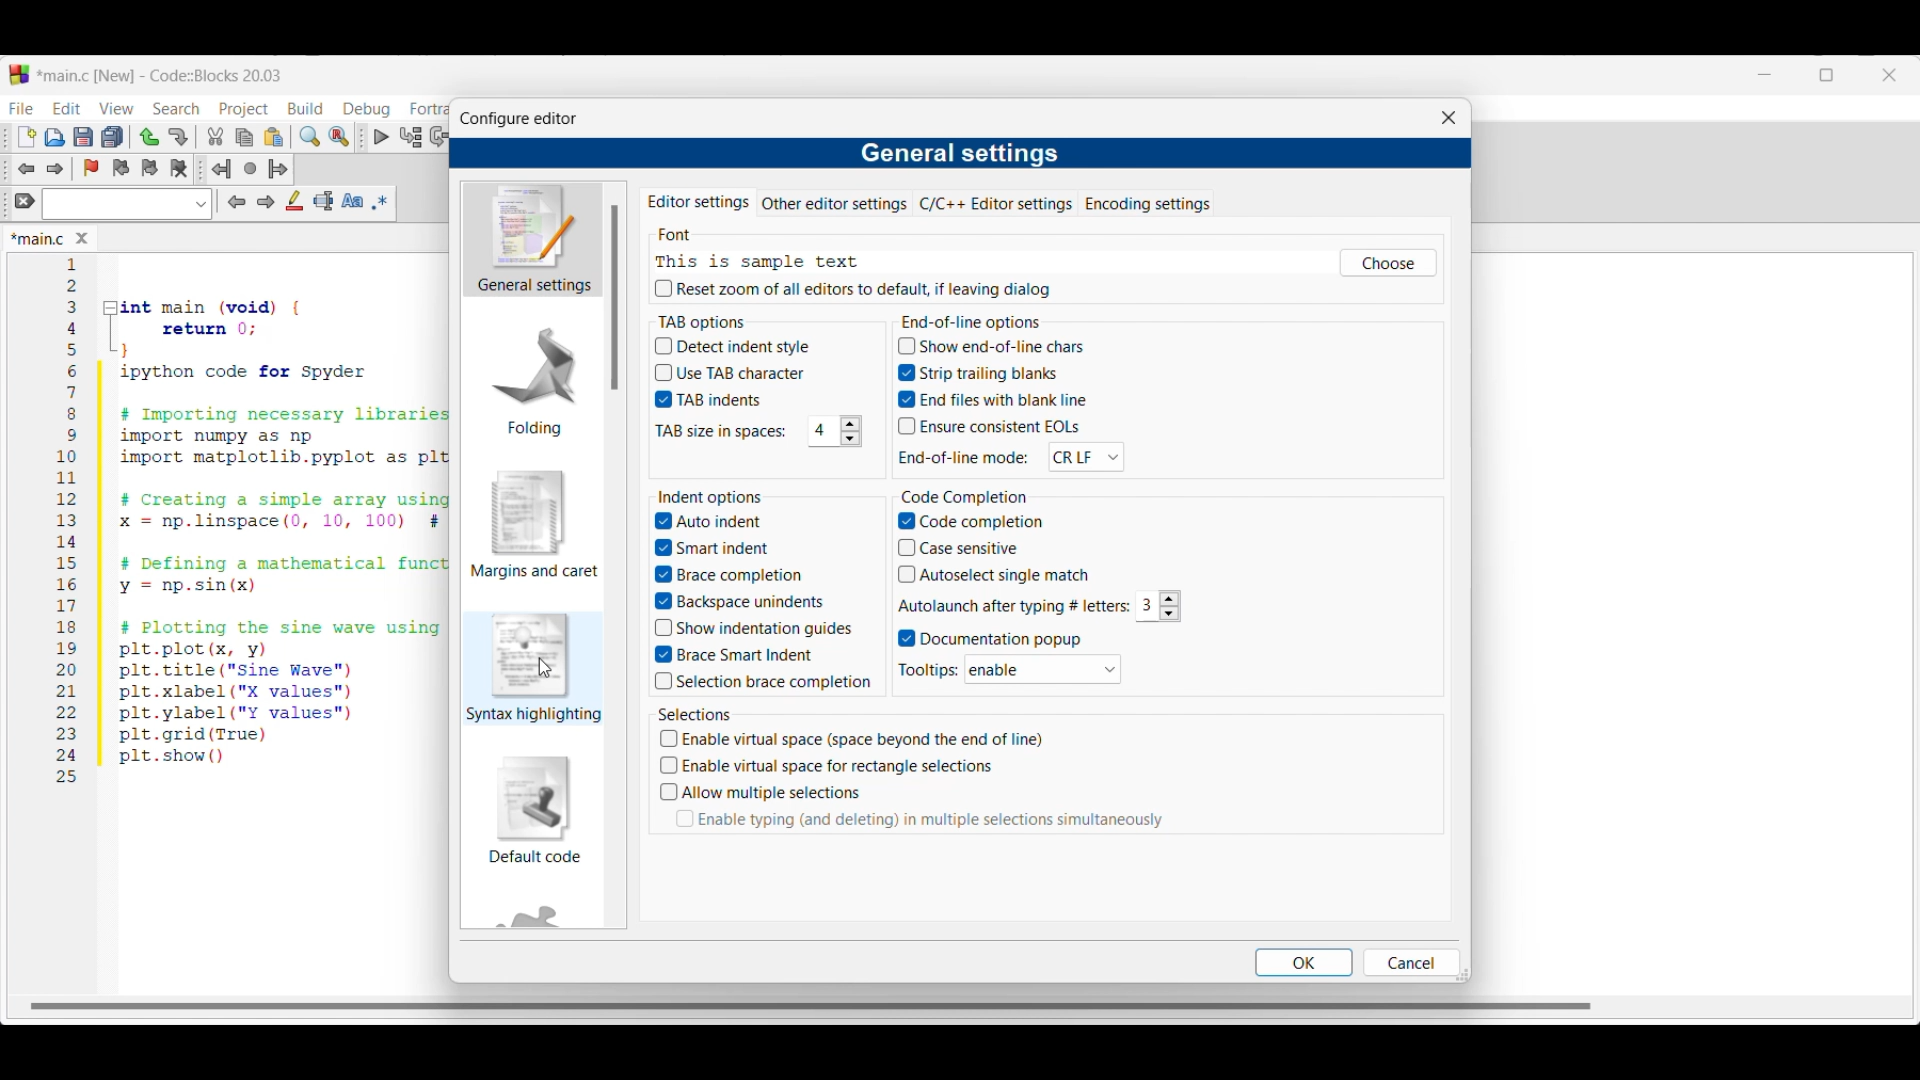 The width and height of the screenshot is (1920, 1080). Describe the element at coordinates (973, 496) in the screenshot. I see `Code Completion` at that location.